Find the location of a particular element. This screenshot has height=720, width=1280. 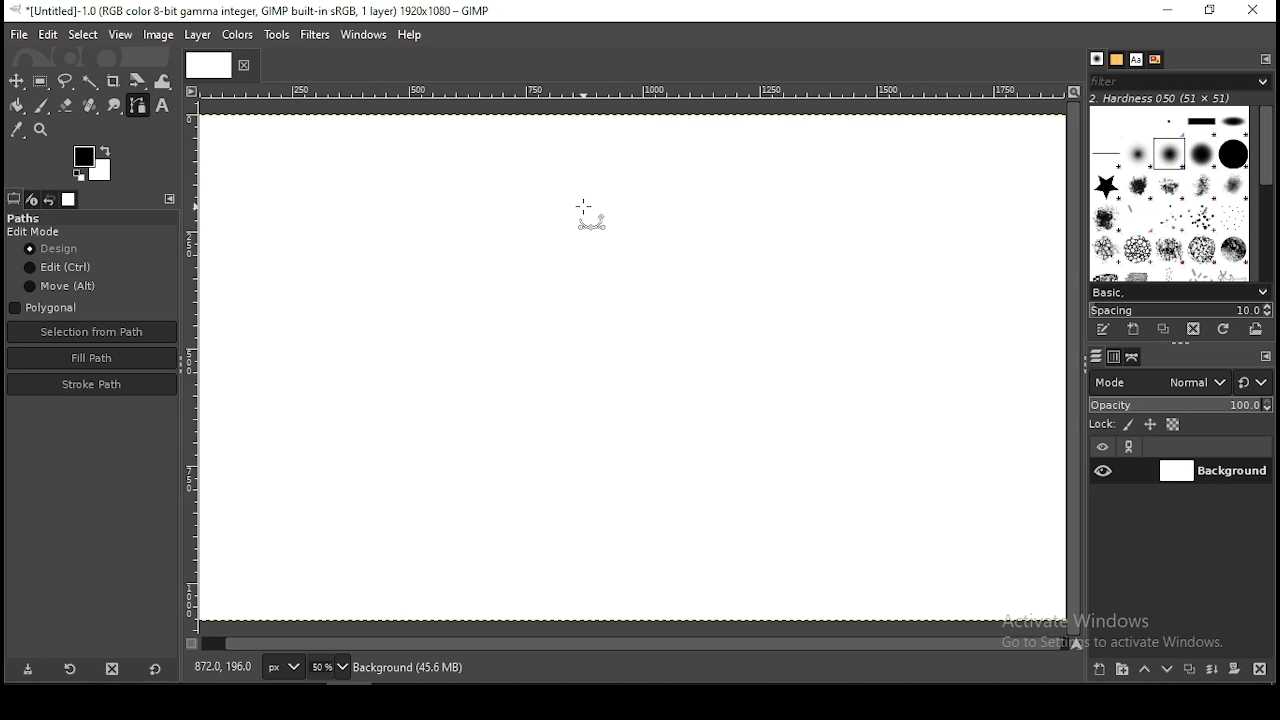

vertical scale is located at coordinates (191, 373).